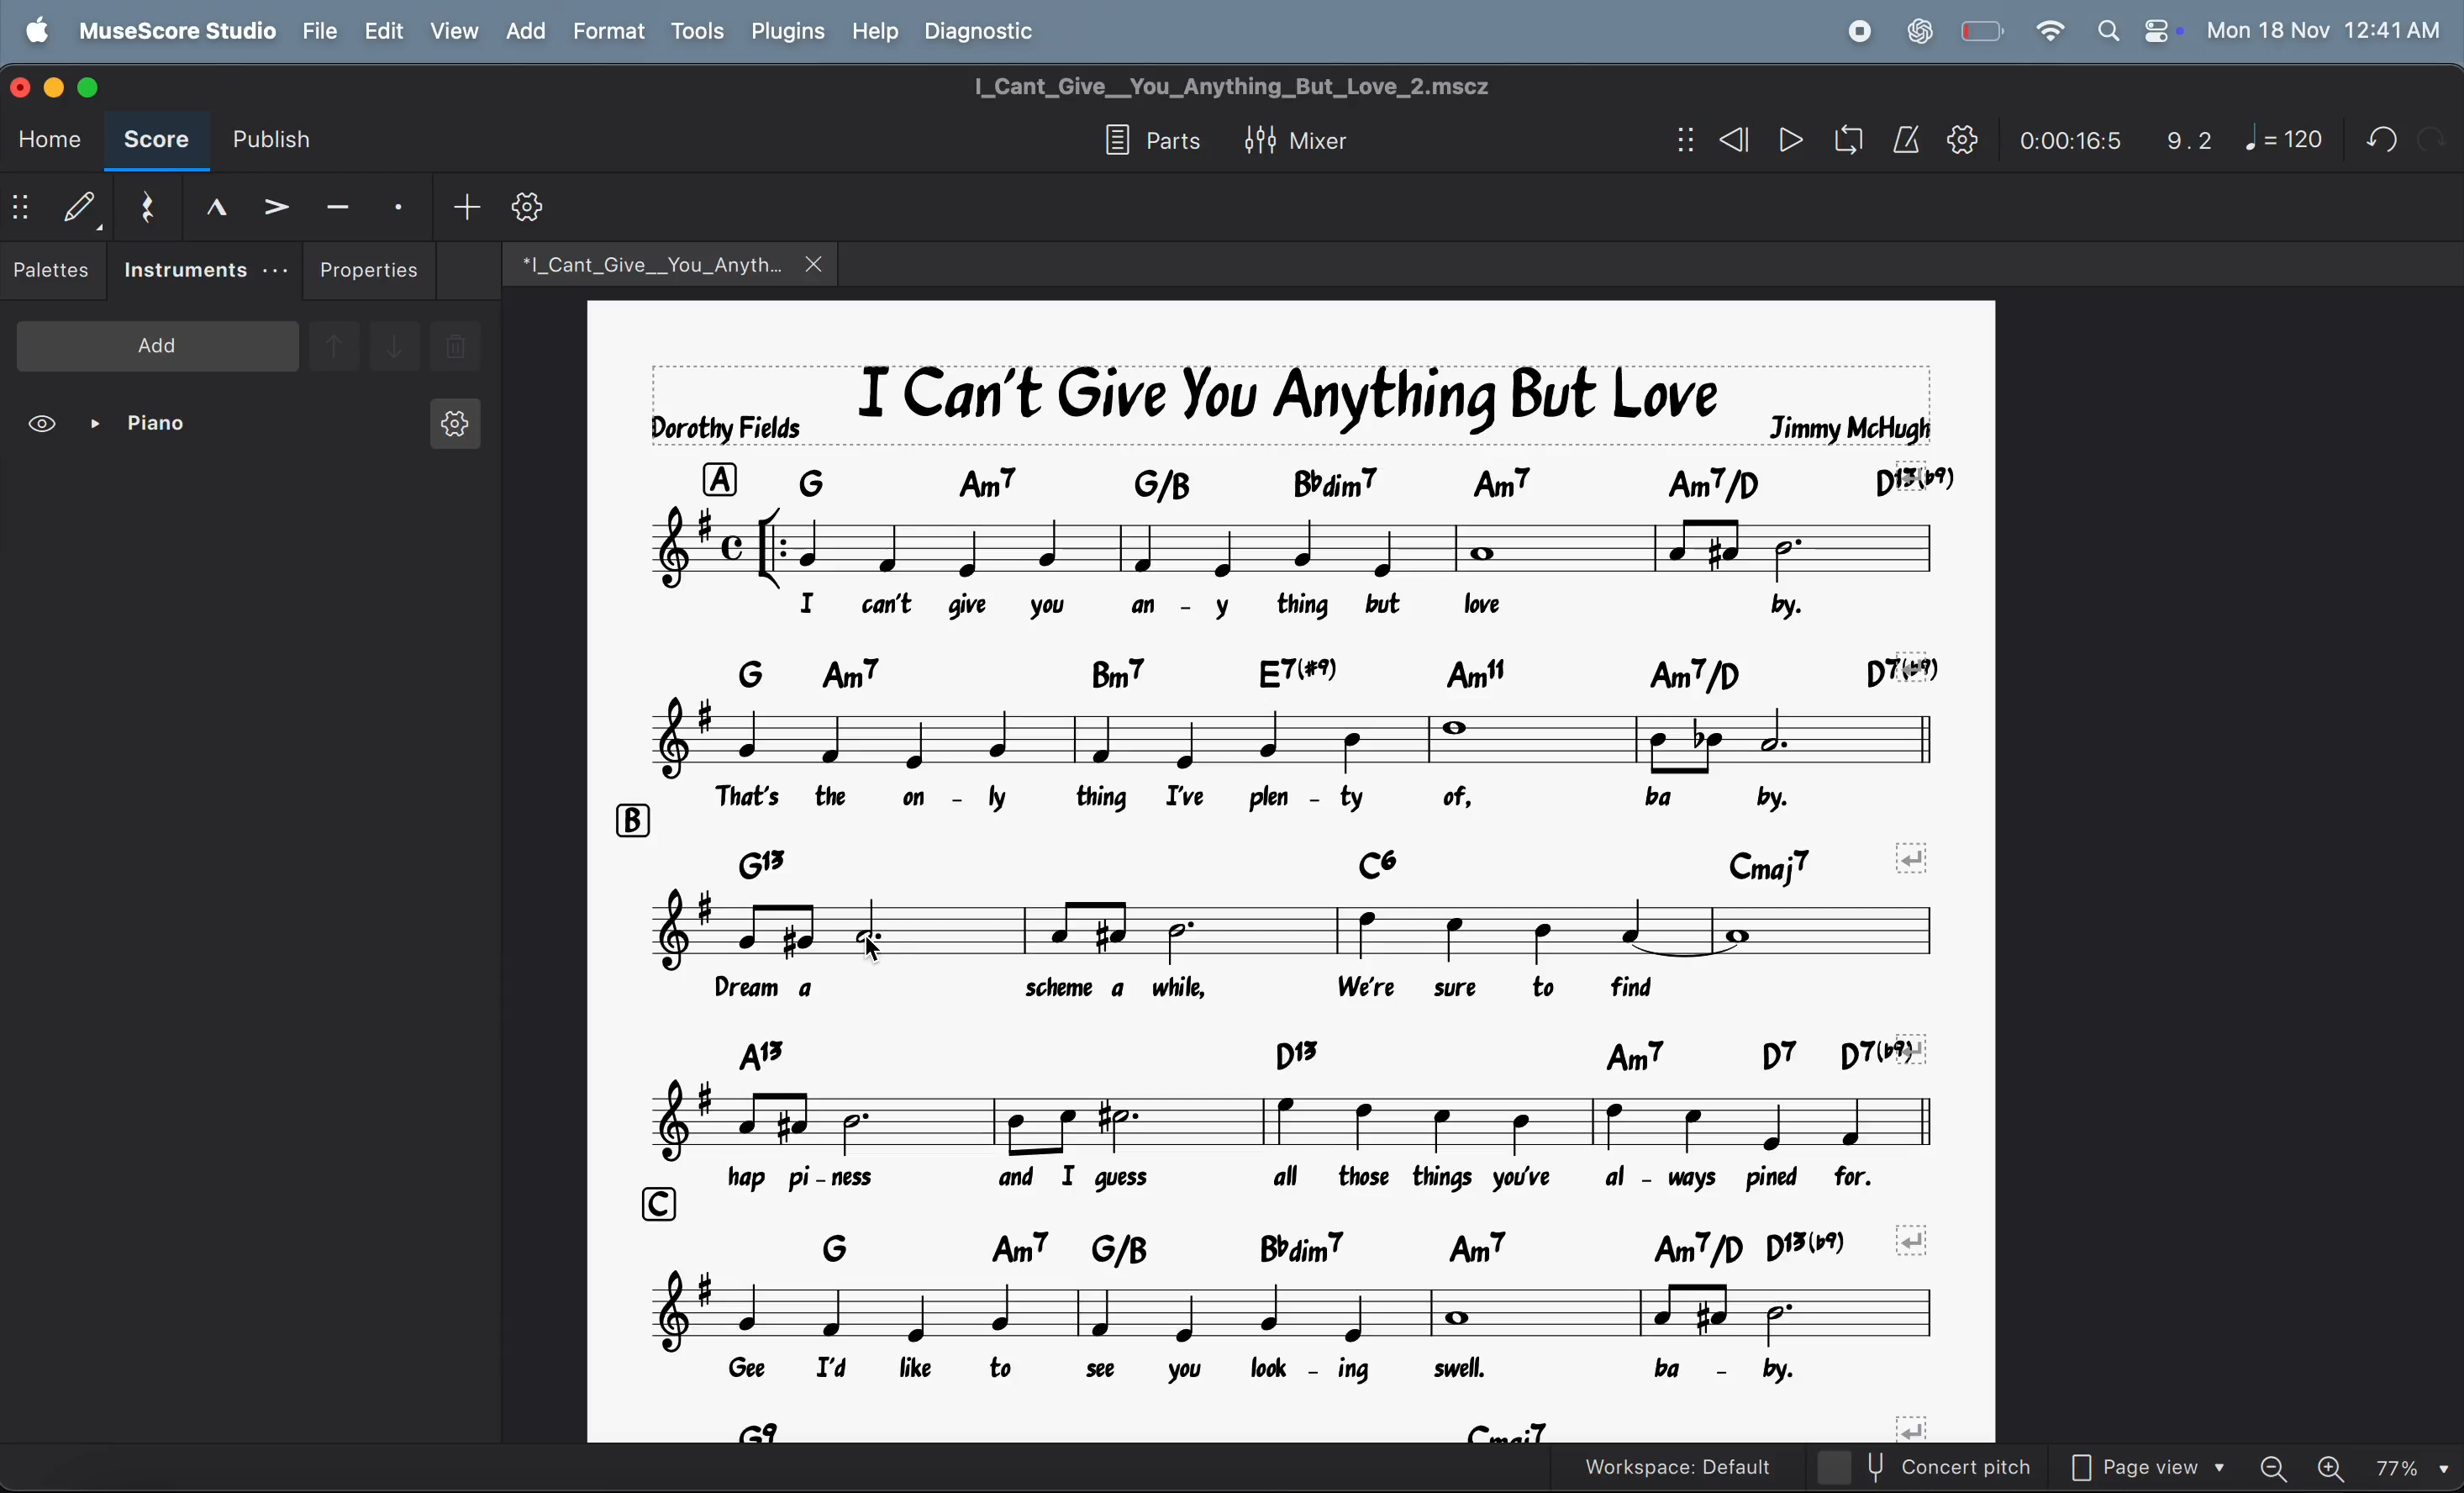 This screenshot has width=2464, height=1493. What do you see at coordinates (789, 33) in the screenshot?
I see `plugins` at bounding box center [789, 33].